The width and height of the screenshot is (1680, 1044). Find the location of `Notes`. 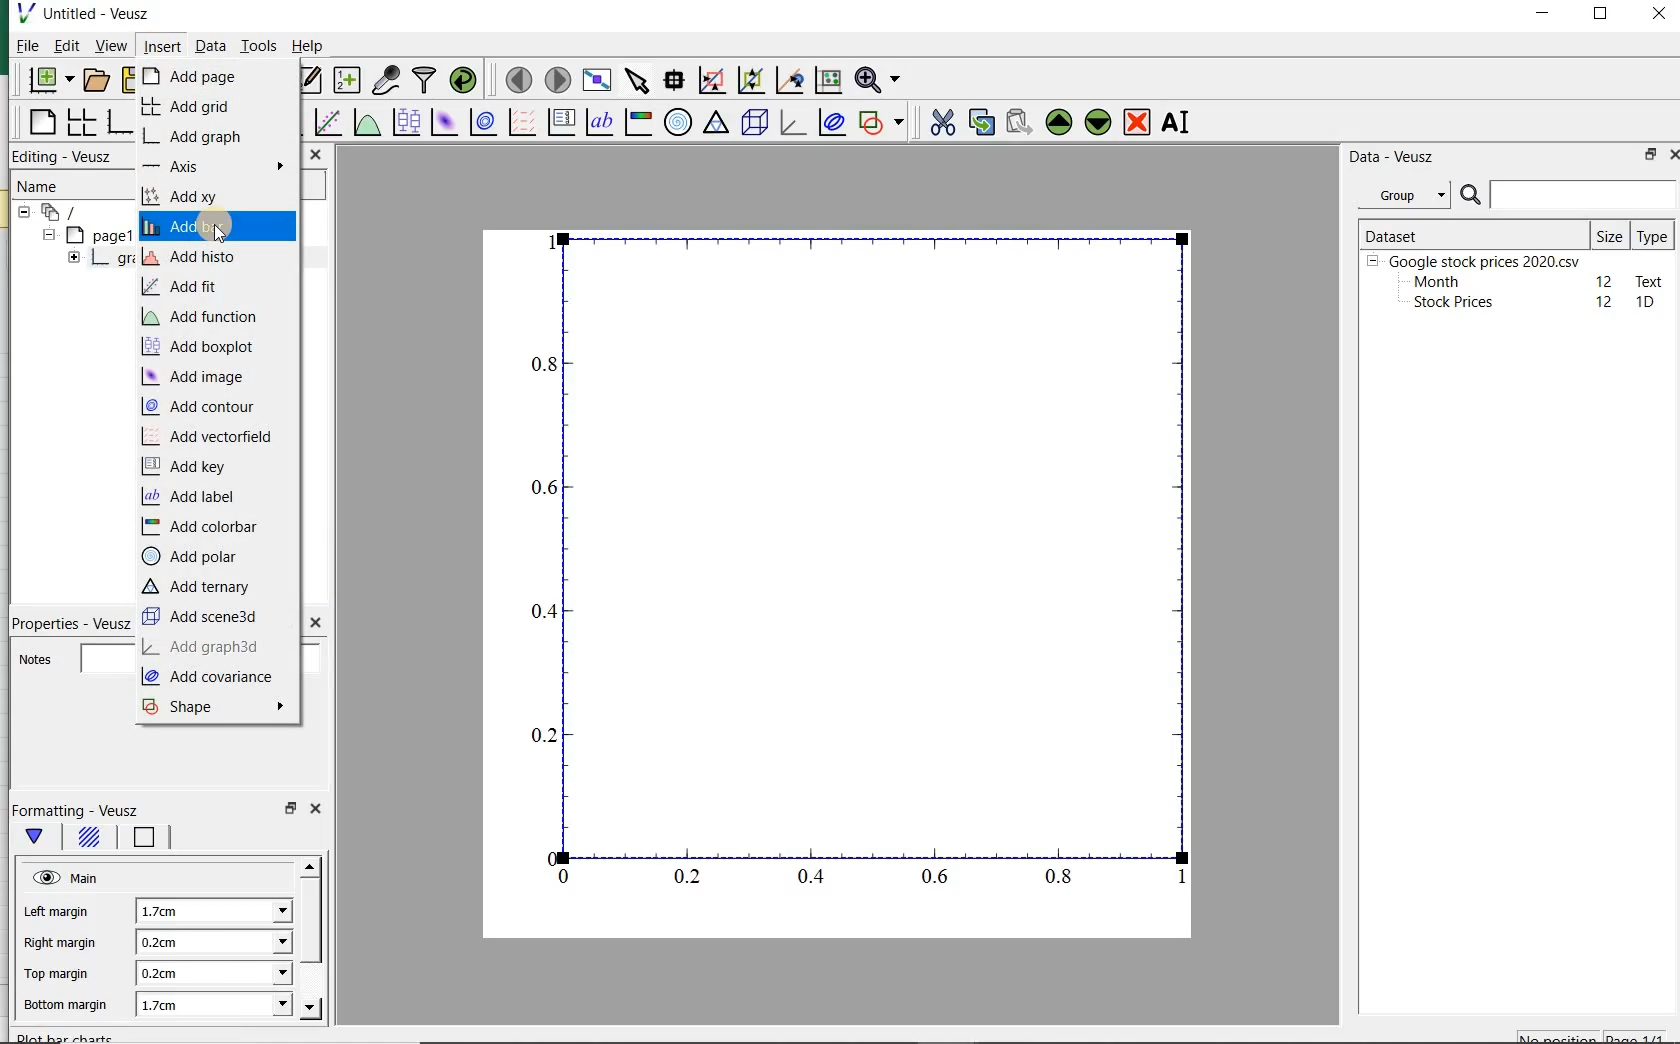

Notes is located at coordinates (73, 658).